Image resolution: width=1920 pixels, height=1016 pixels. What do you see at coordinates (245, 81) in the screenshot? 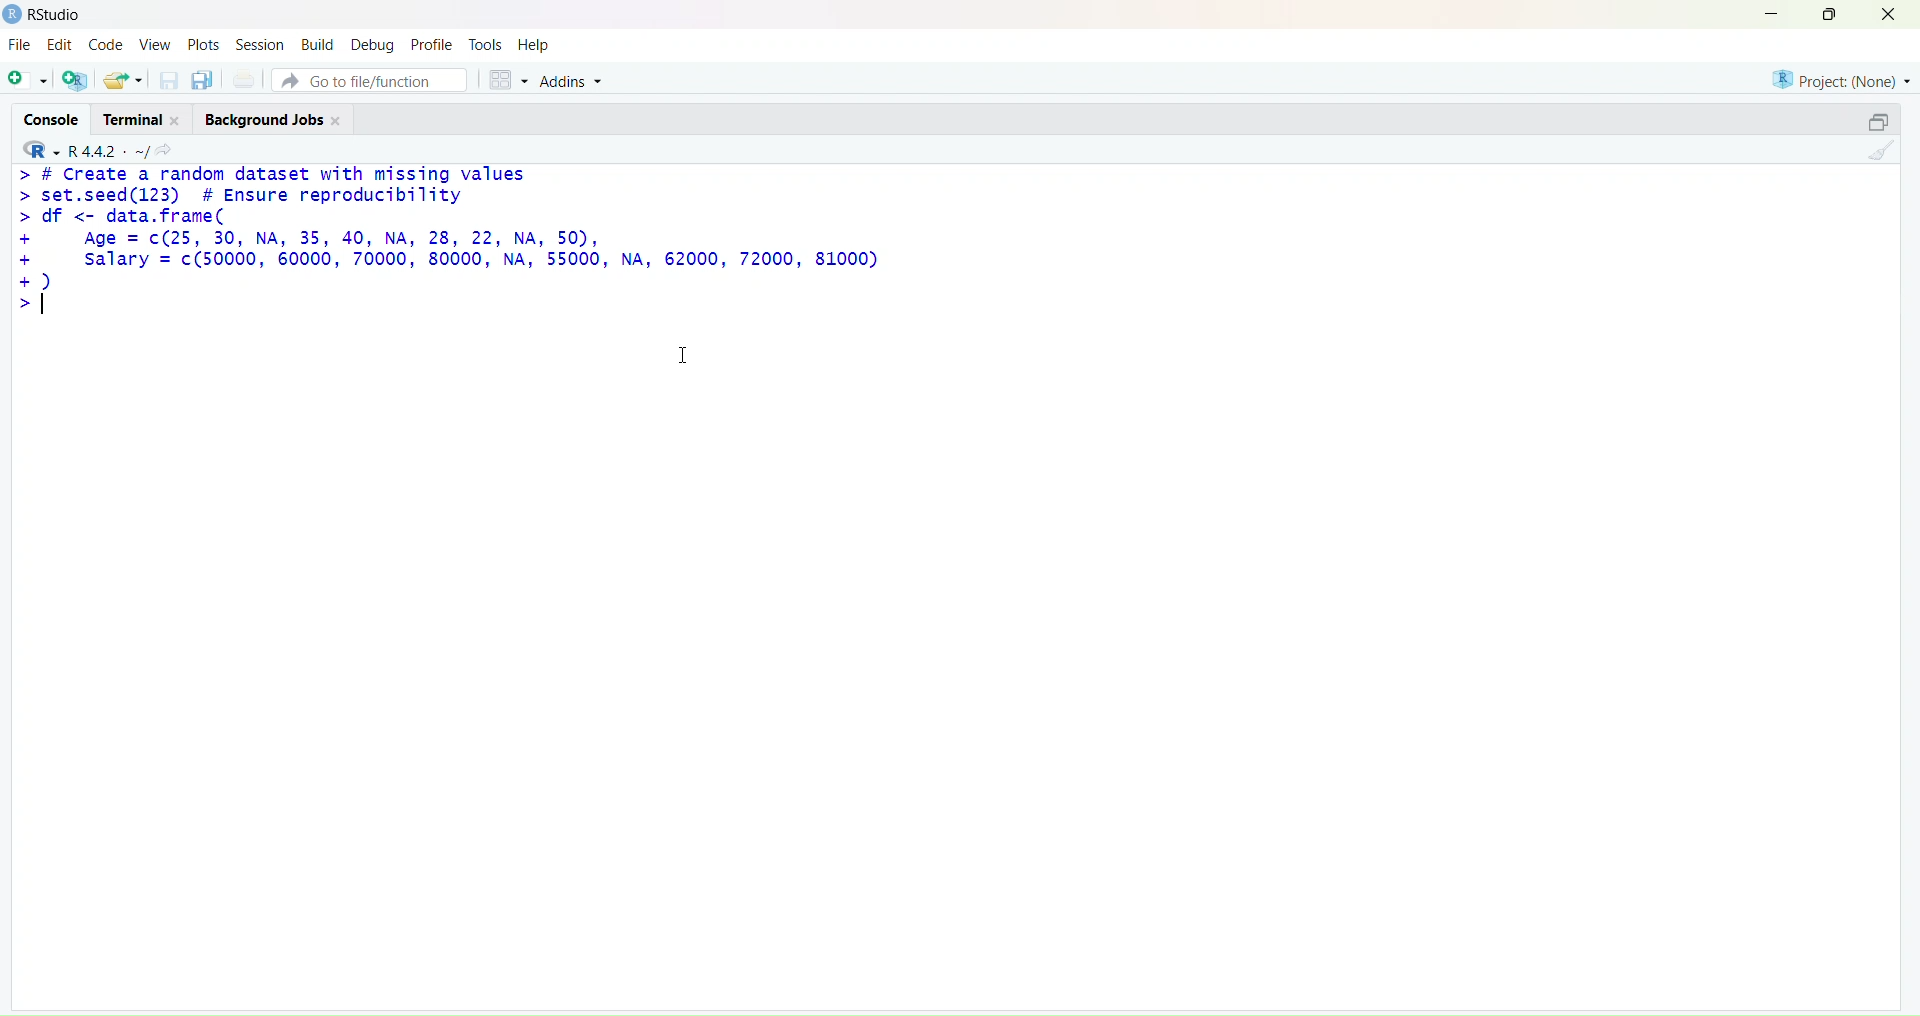
I see `print the current file` at bounding box center [245, 81].